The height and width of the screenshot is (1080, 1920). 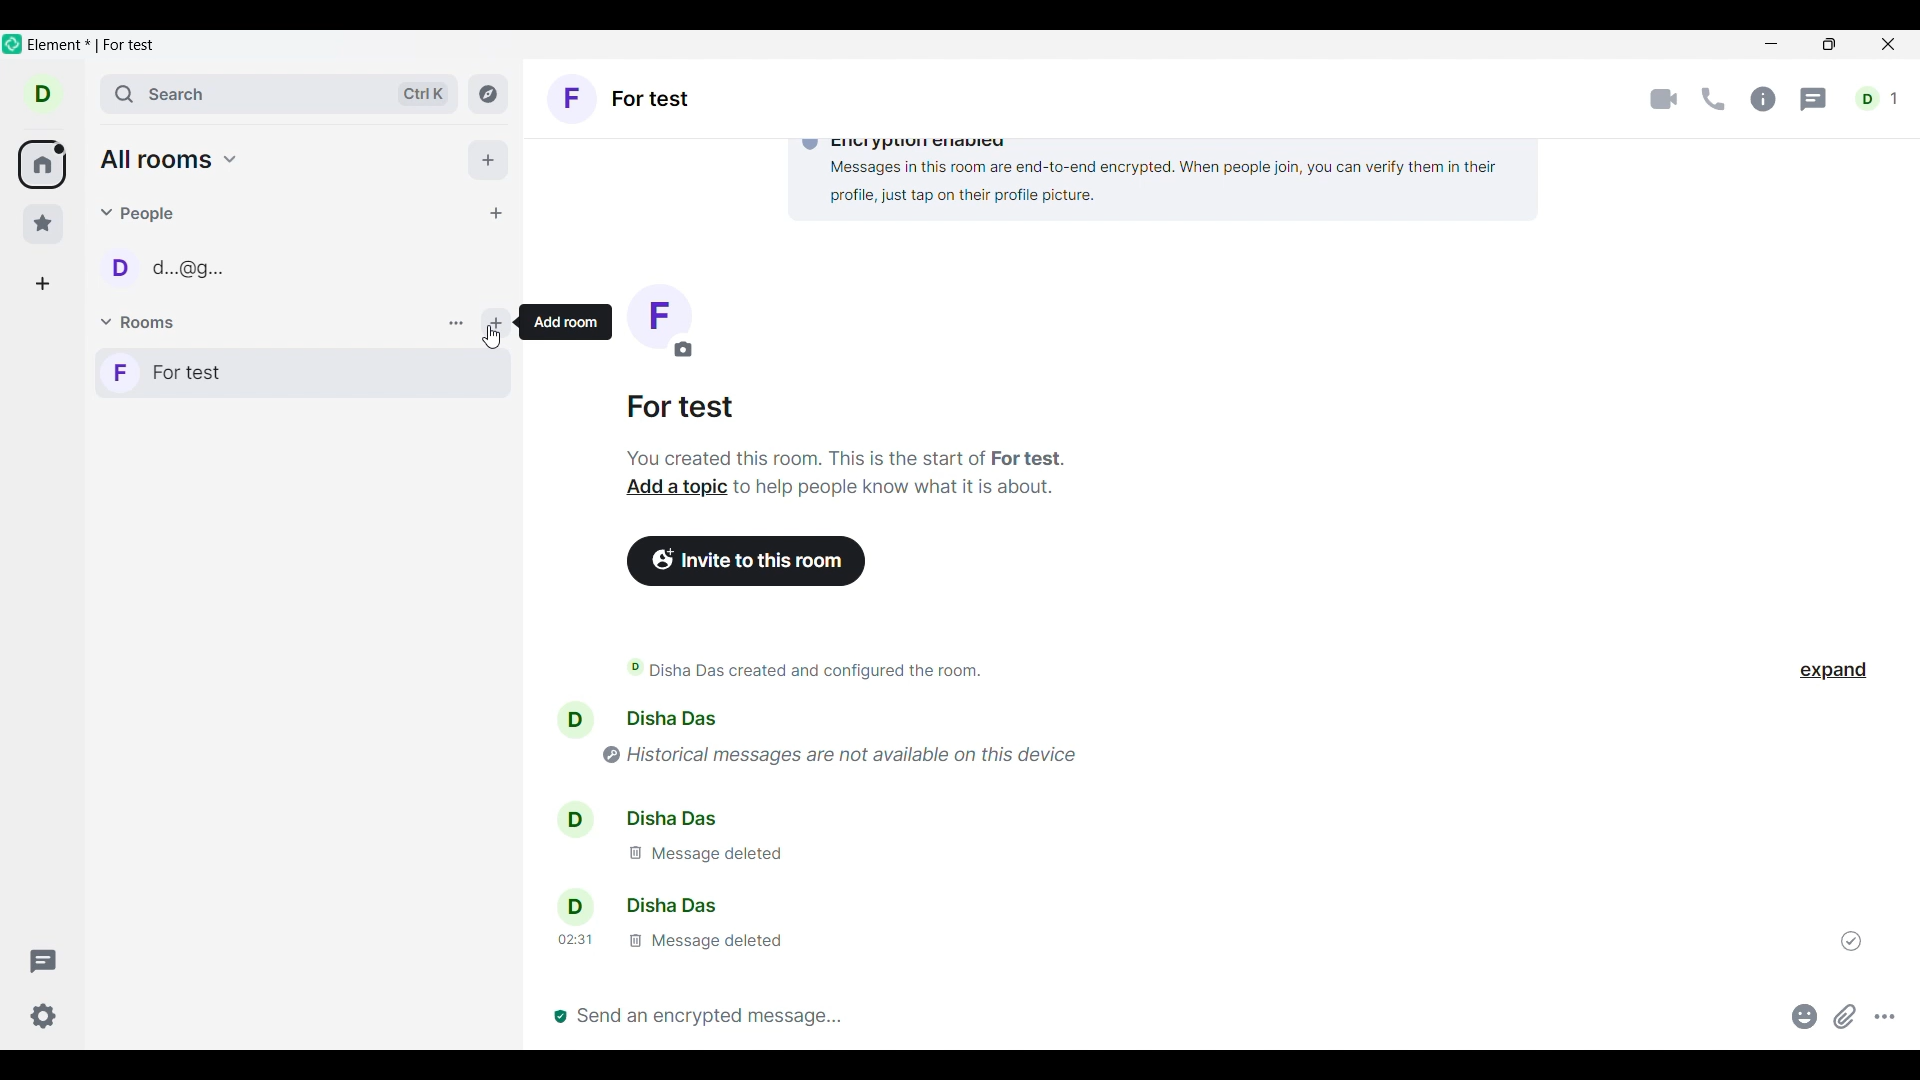 What do you see at coordinates (172, 267) in the screenshot?
I see `Account under people` at bounding box center [172, 267].